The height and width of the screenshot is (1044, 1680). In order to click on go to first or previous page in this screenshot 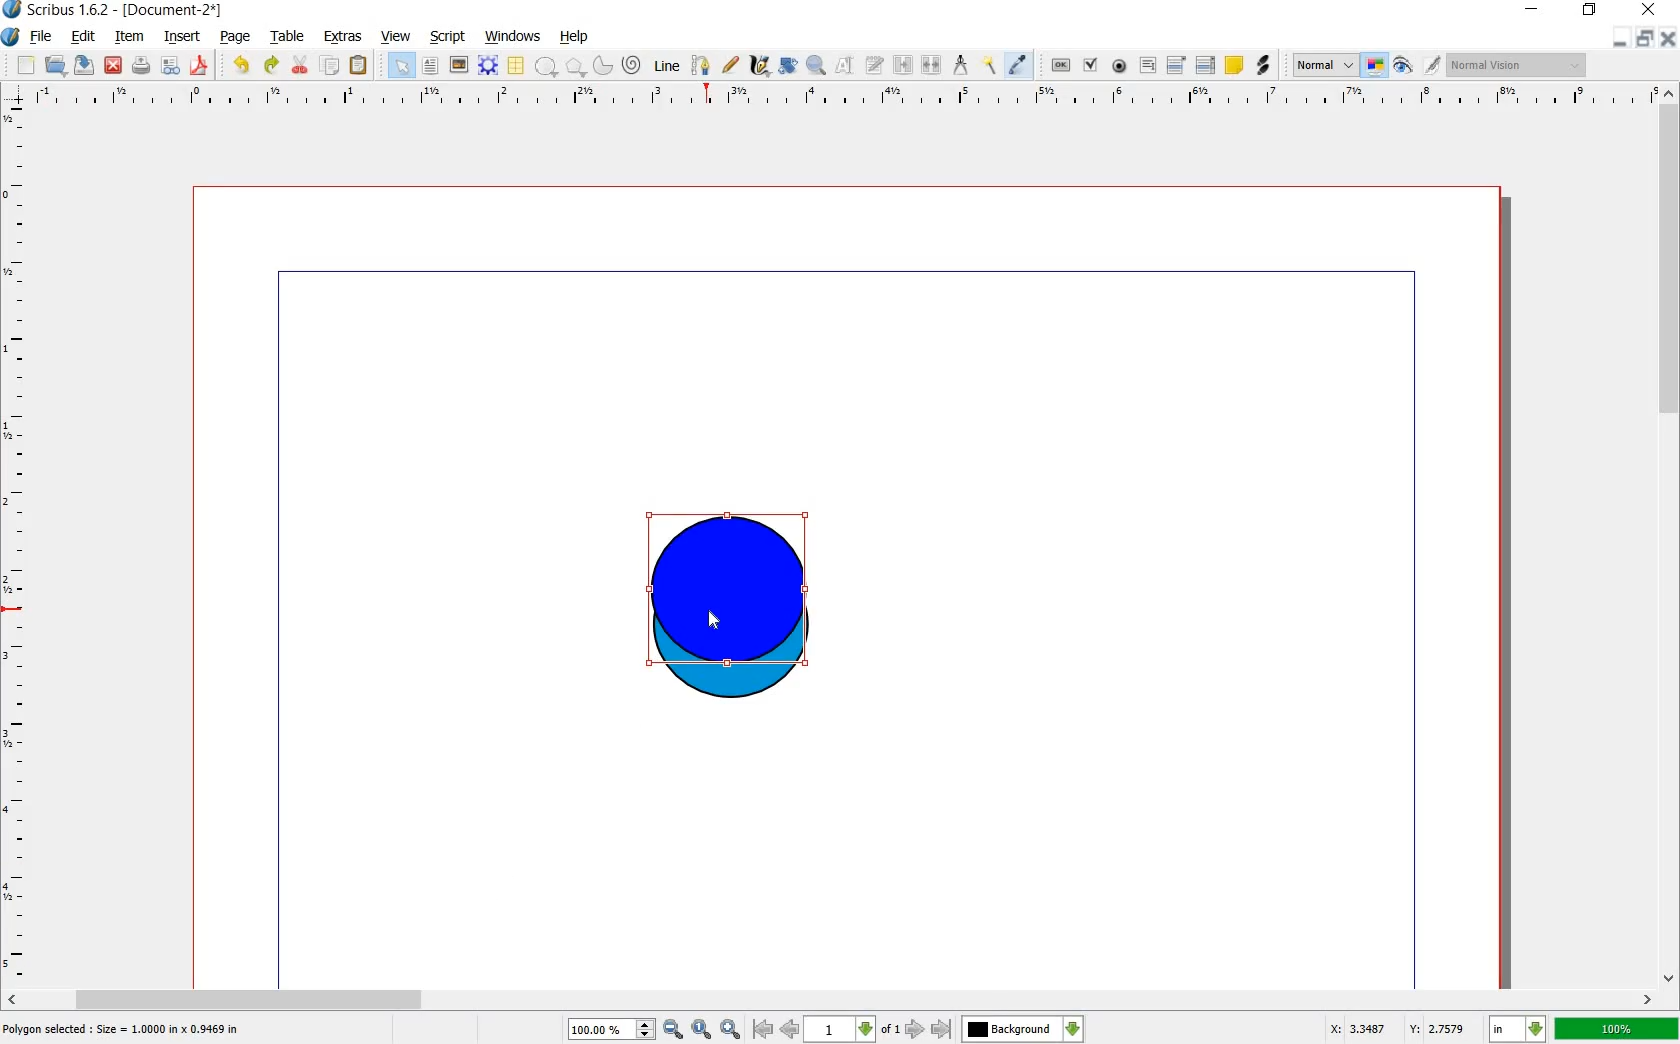, I will do `click(776, 1030)`.